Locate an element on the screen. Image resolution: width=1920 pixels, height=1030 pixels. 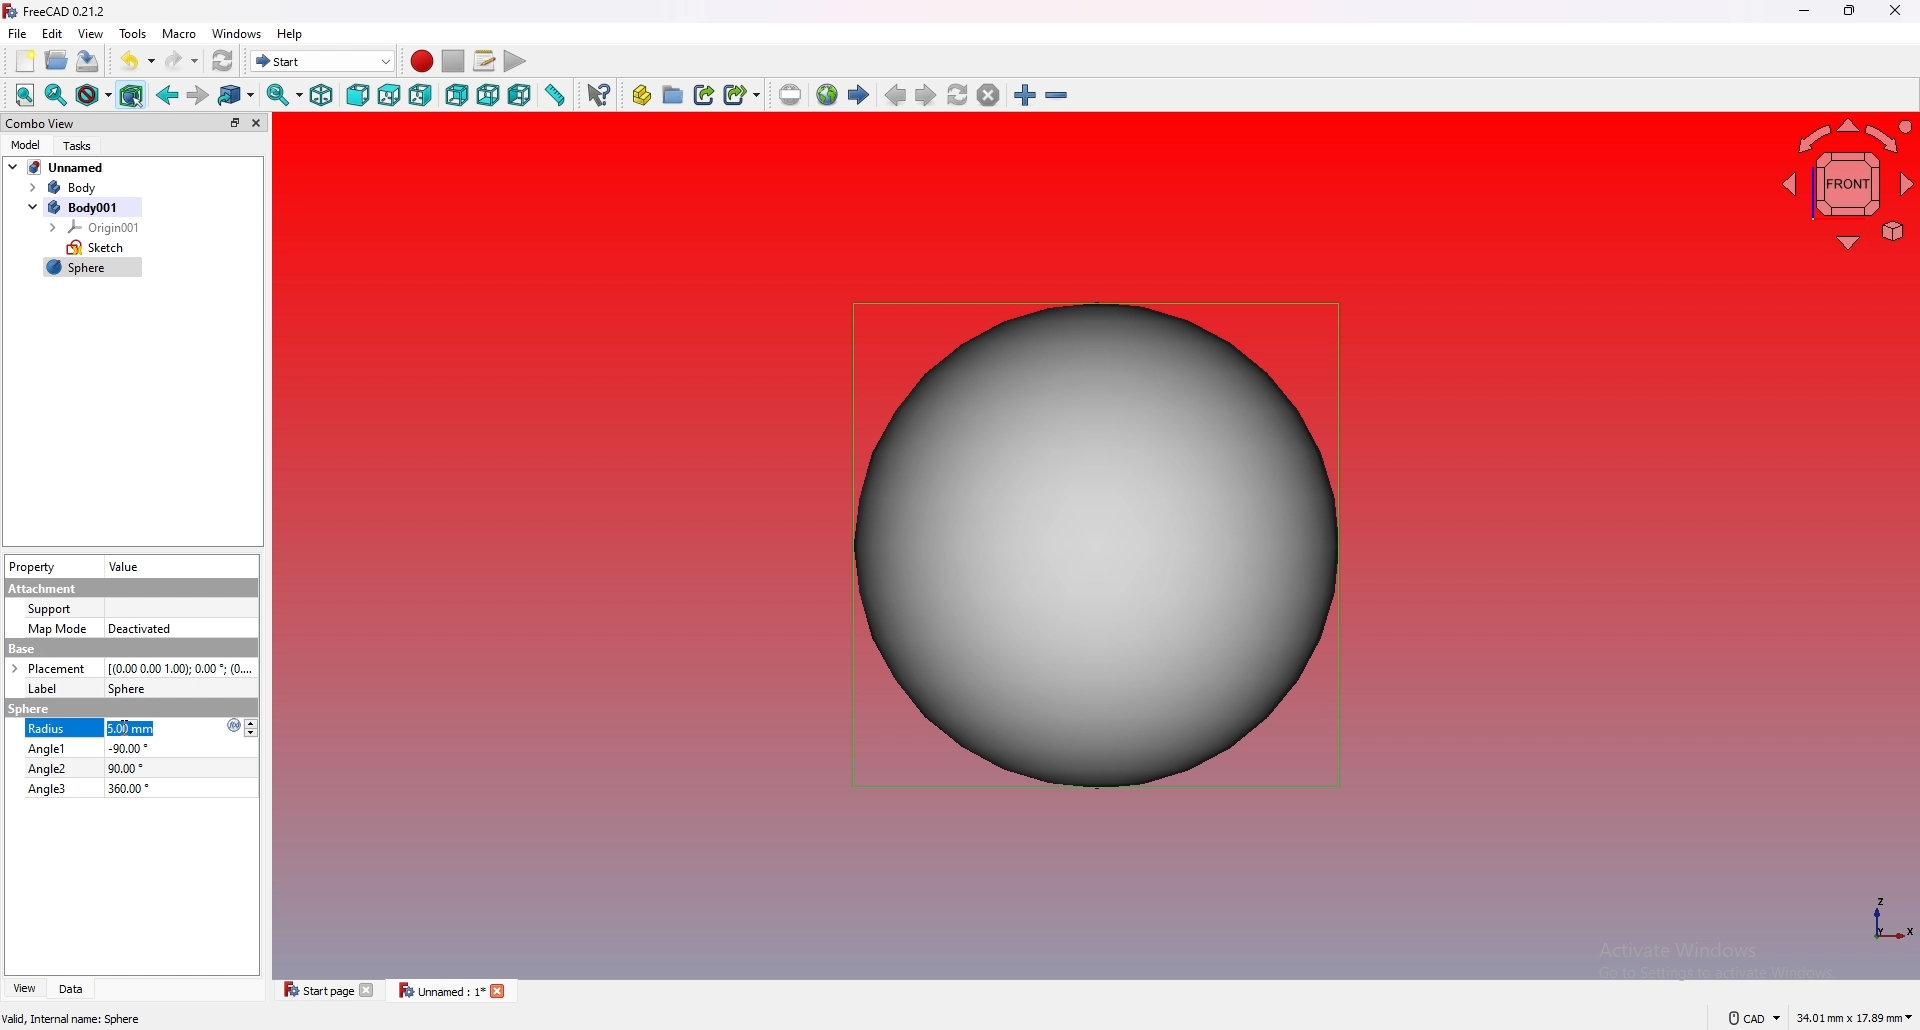
map mode is located at coordinates (57, 628).